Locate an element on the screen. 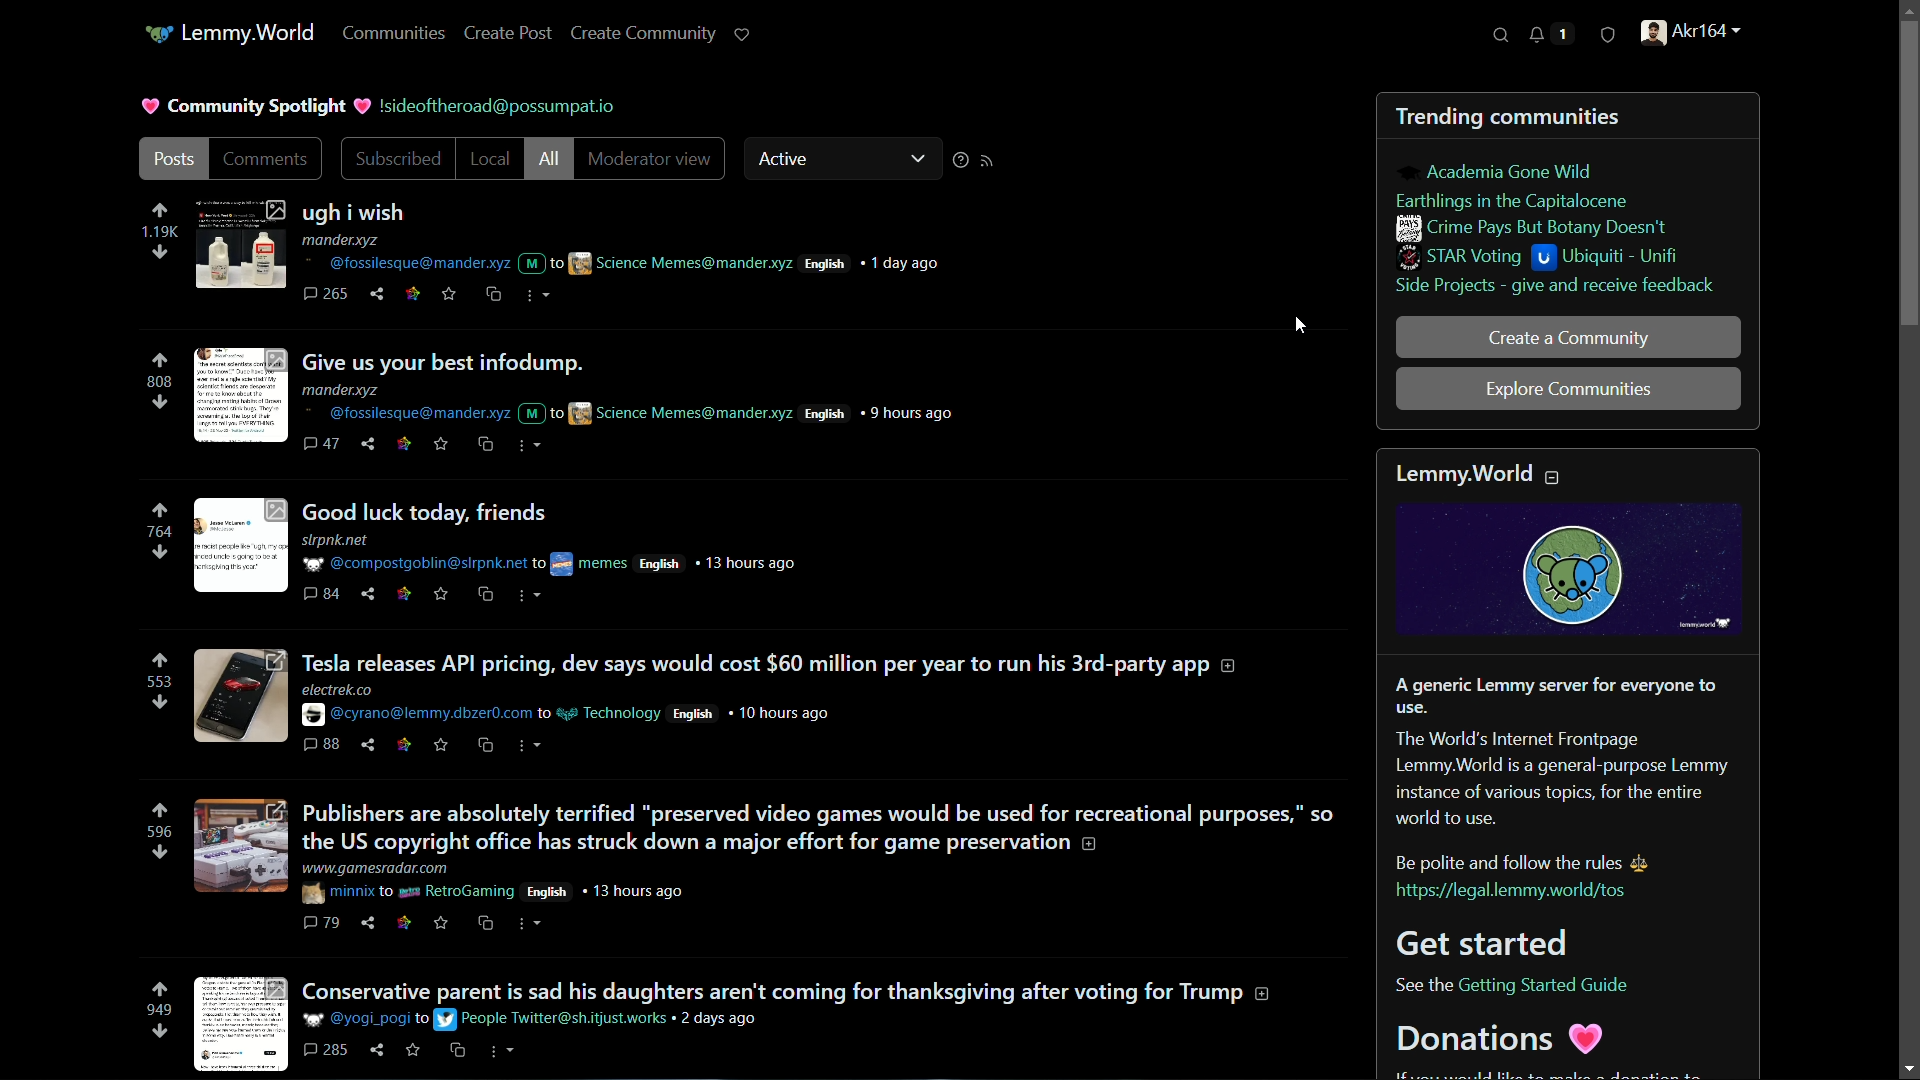 Image resolution: width=1920 pixels, height=1080 pixels. upvote is located at coordinates (160, 991).